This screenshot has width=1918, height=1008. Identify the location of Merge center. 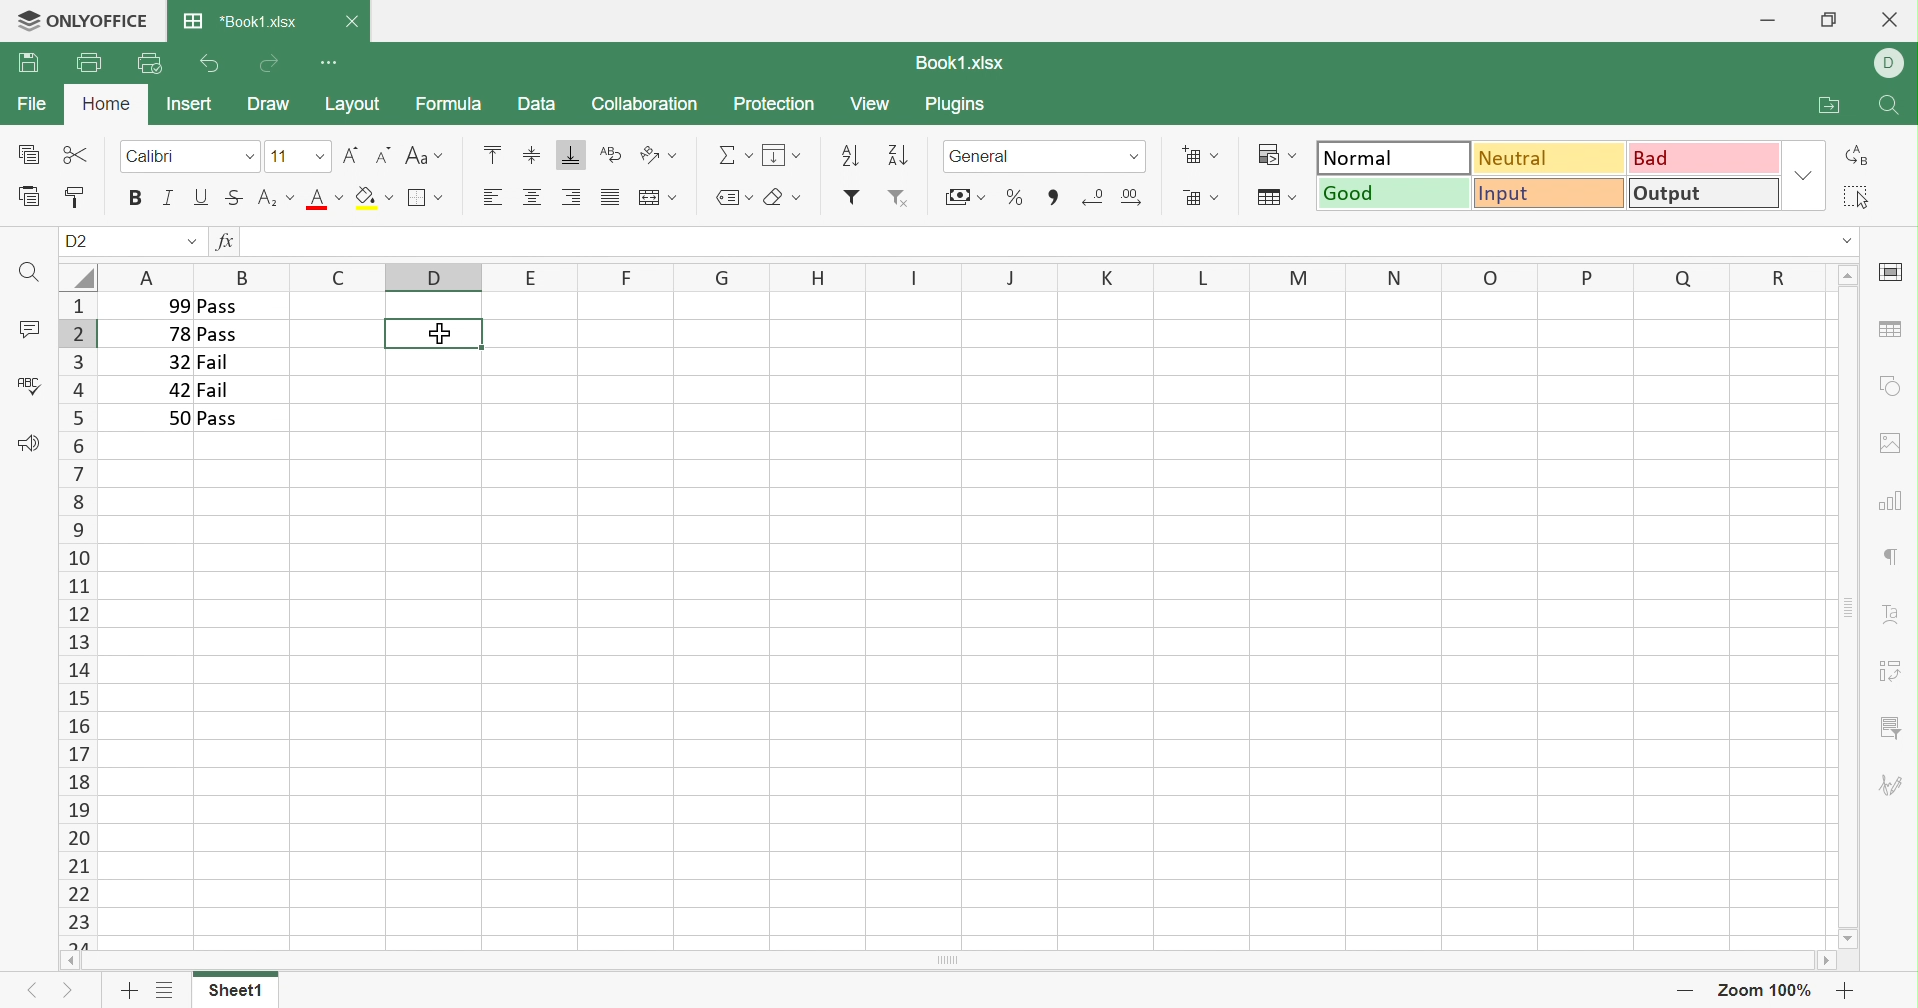
(656, 199).